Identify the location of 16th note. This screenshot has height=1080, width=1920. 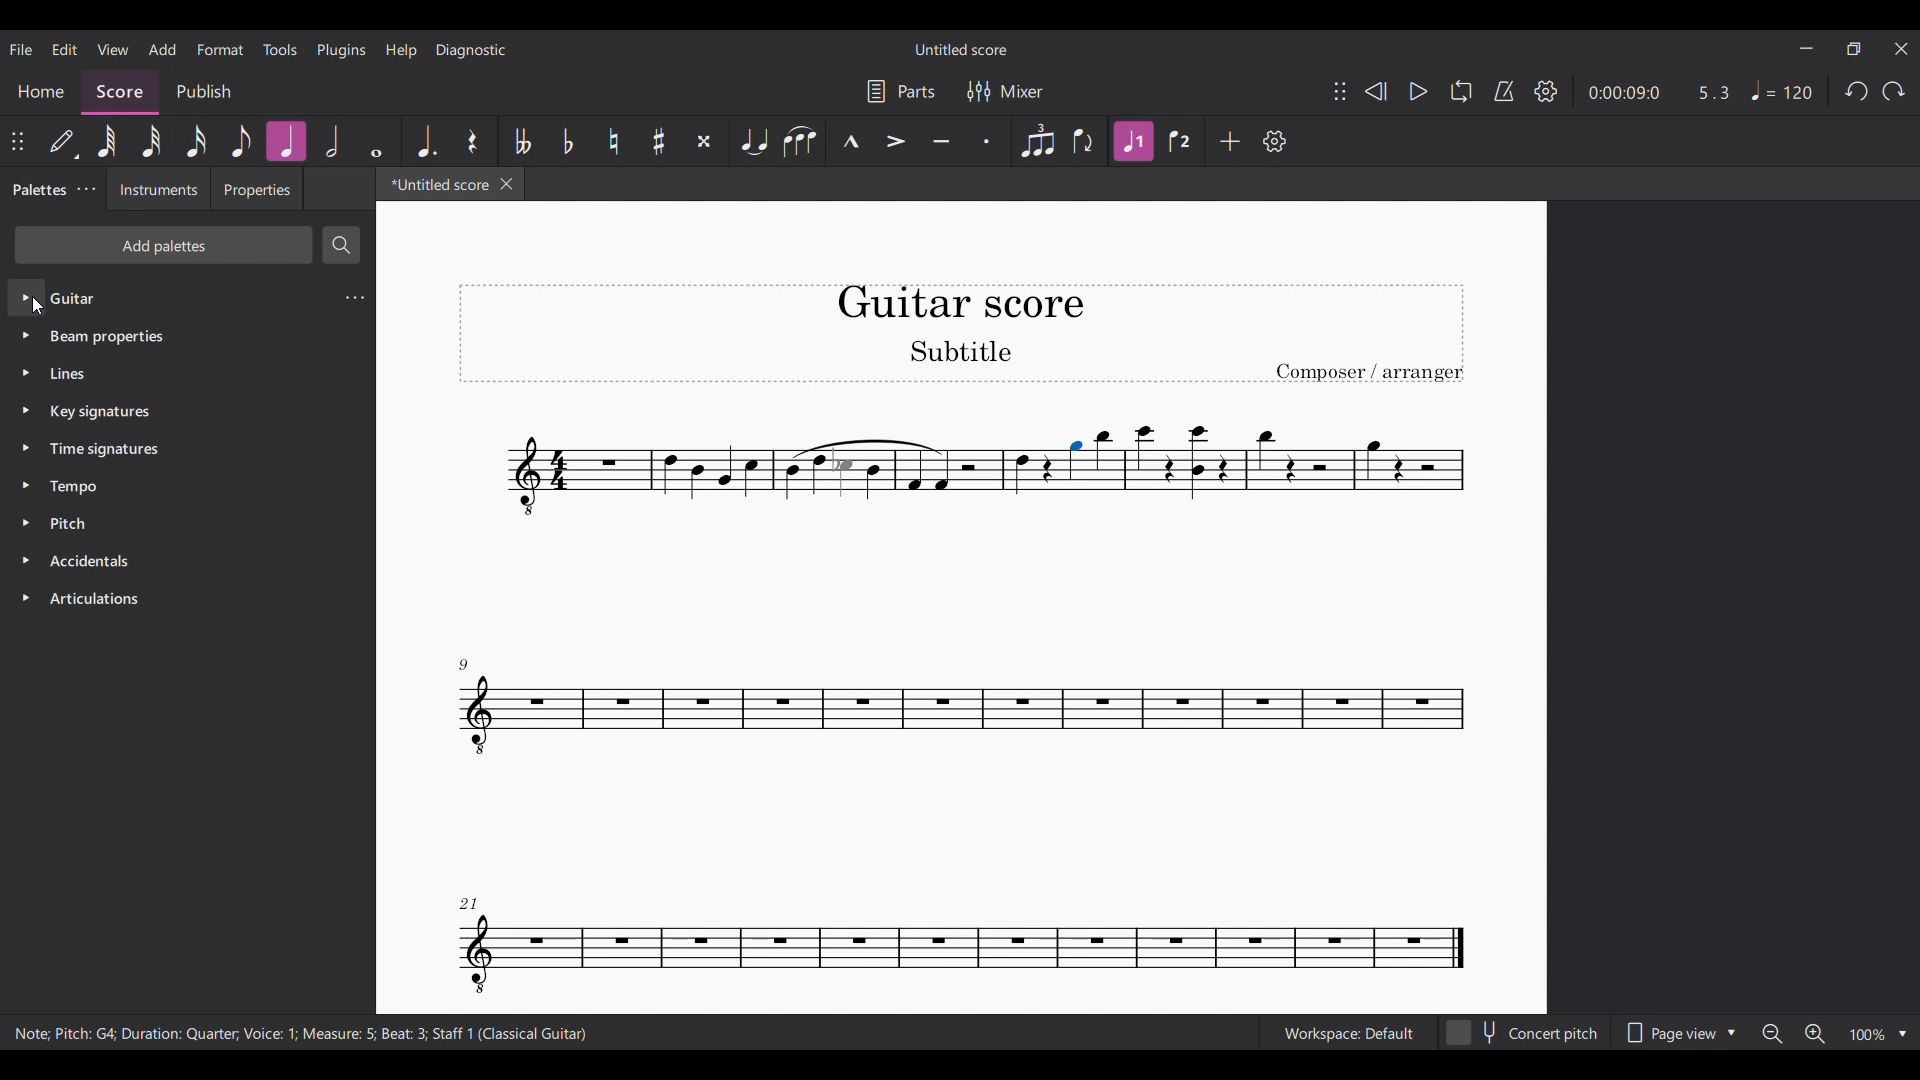
(196, 141).